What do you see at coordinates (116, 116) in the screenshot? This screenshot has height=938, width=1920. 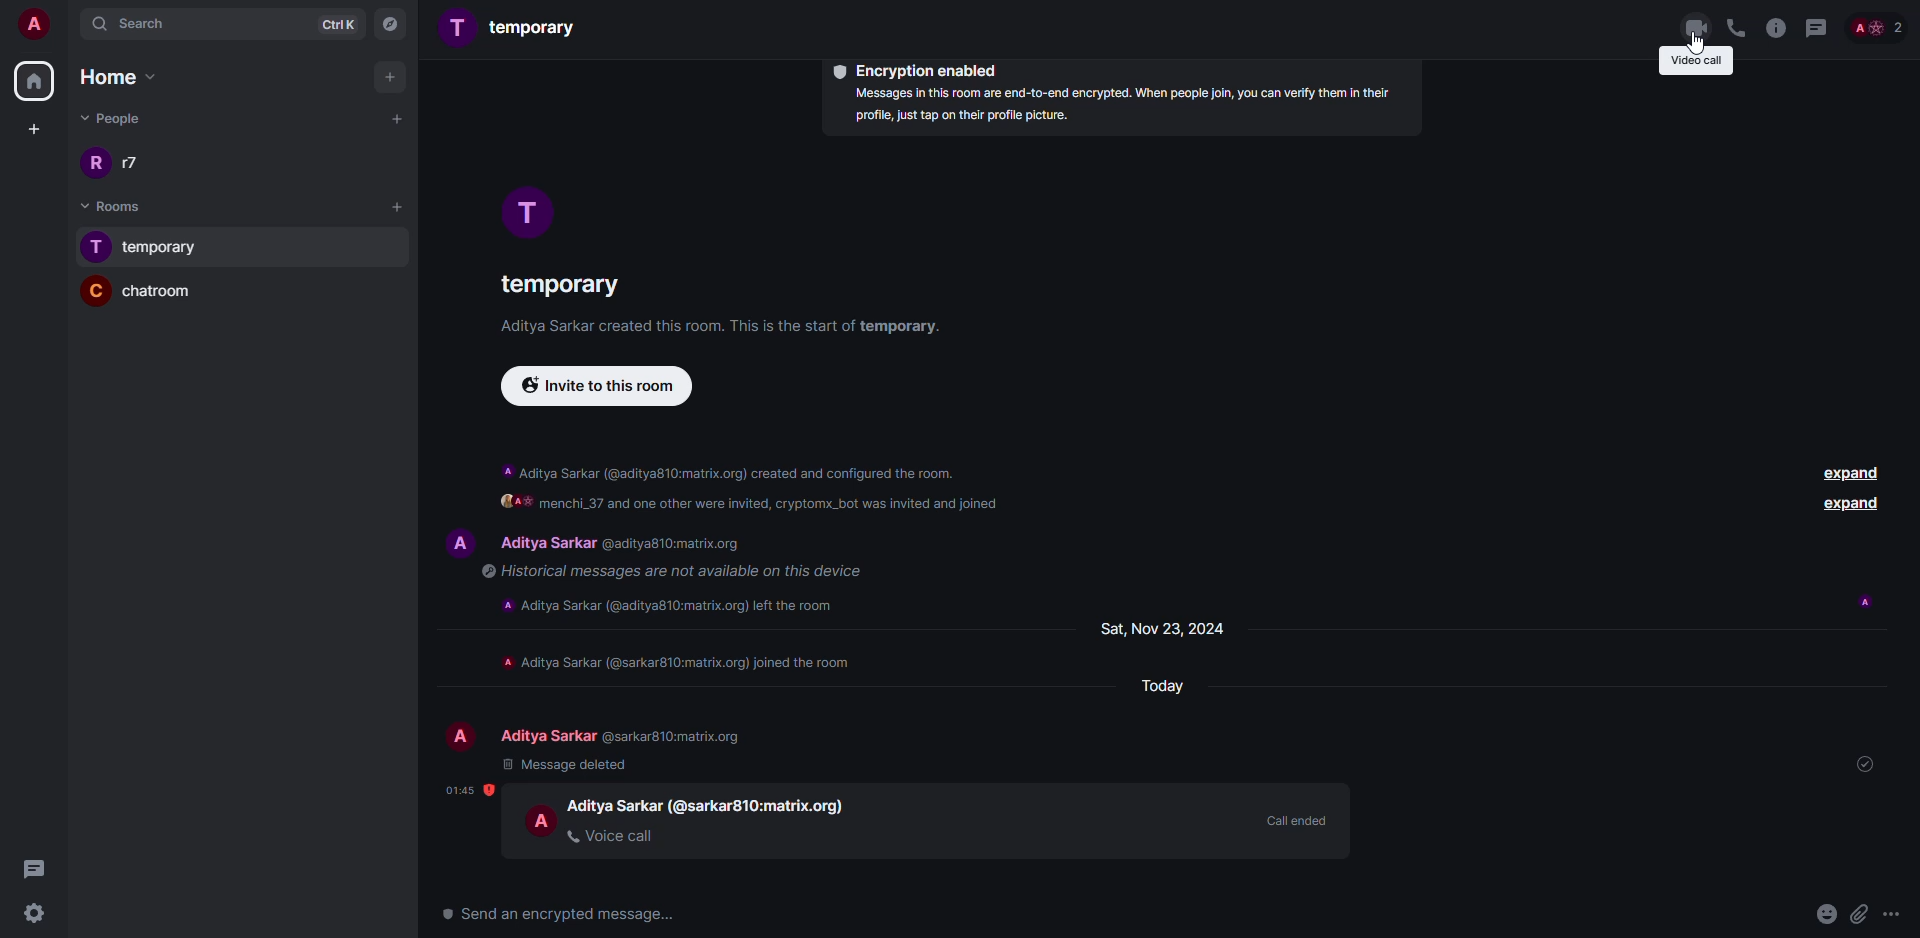 I see `people` at bounding box center [116, 116].